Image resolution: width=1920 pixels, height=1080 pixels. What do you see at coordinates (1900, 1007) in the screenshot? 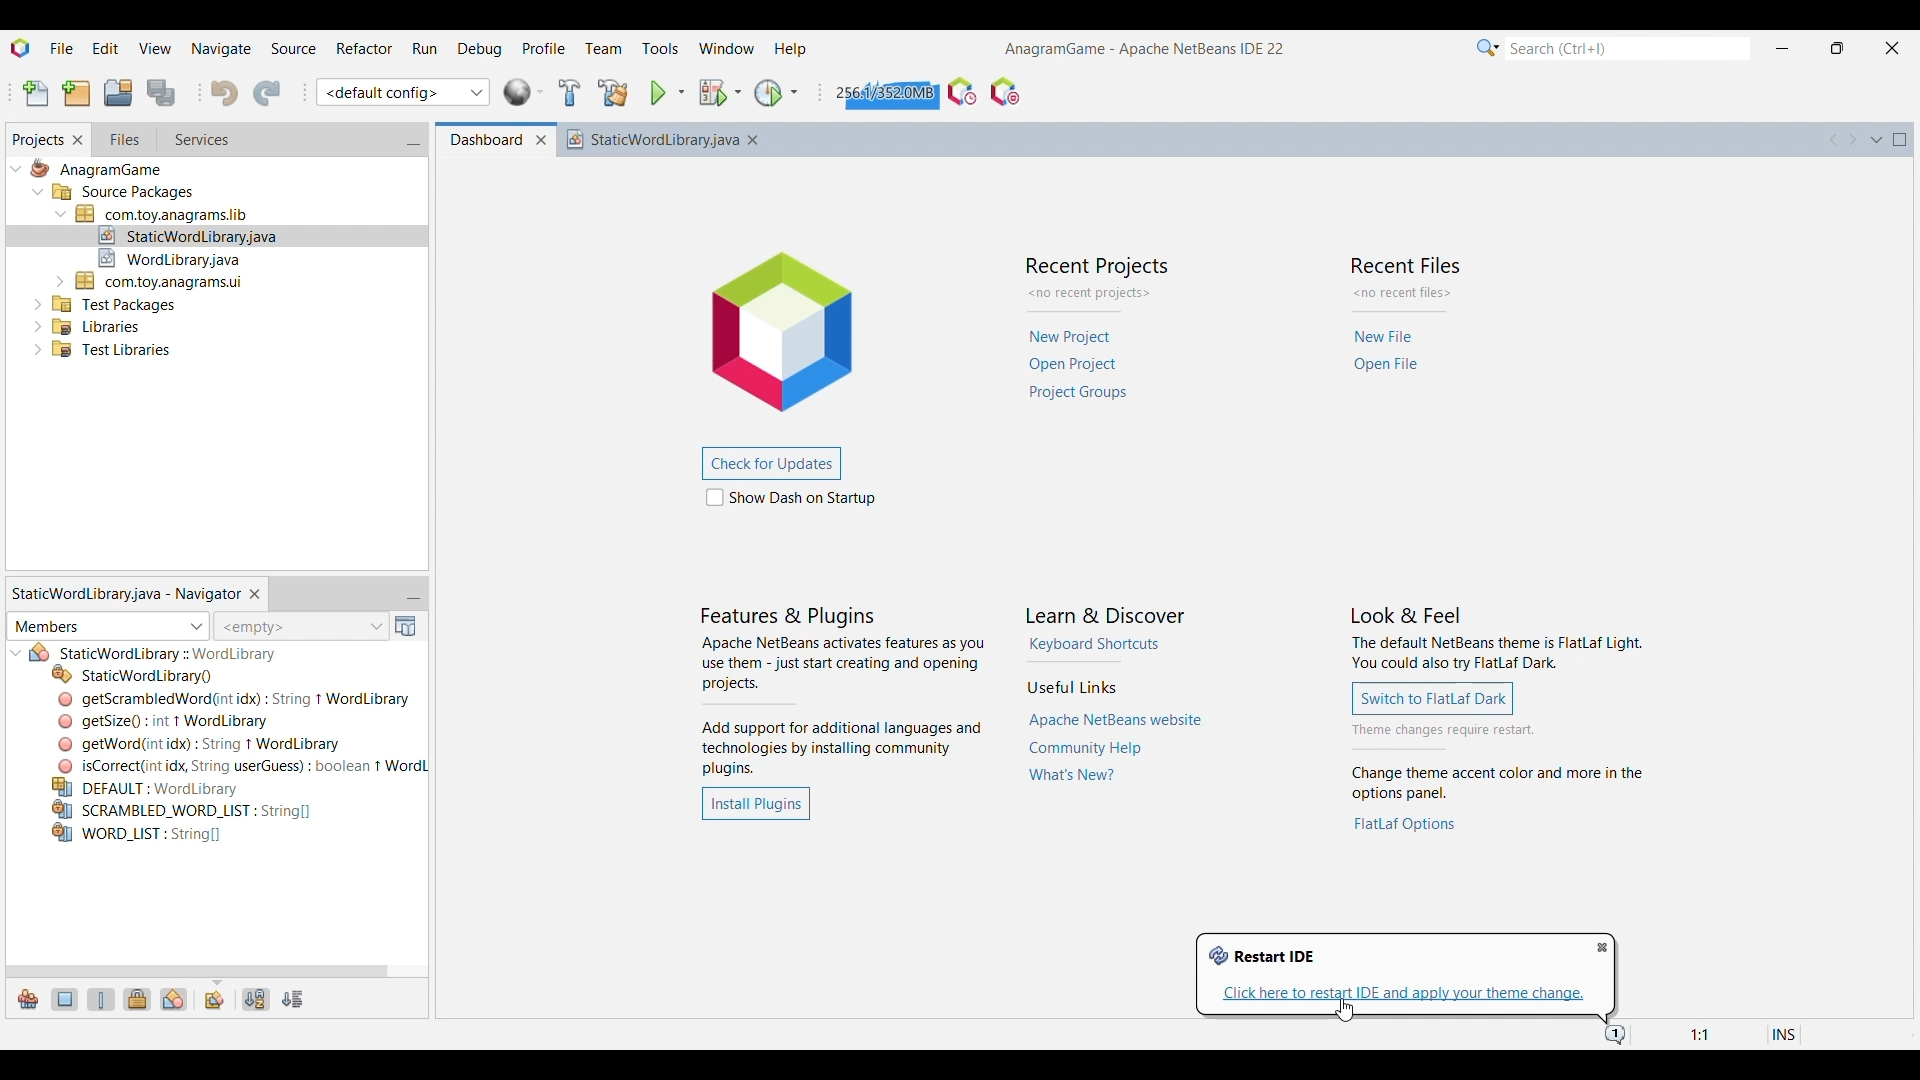
I see `Close` at bounding box center [1900, 1007].